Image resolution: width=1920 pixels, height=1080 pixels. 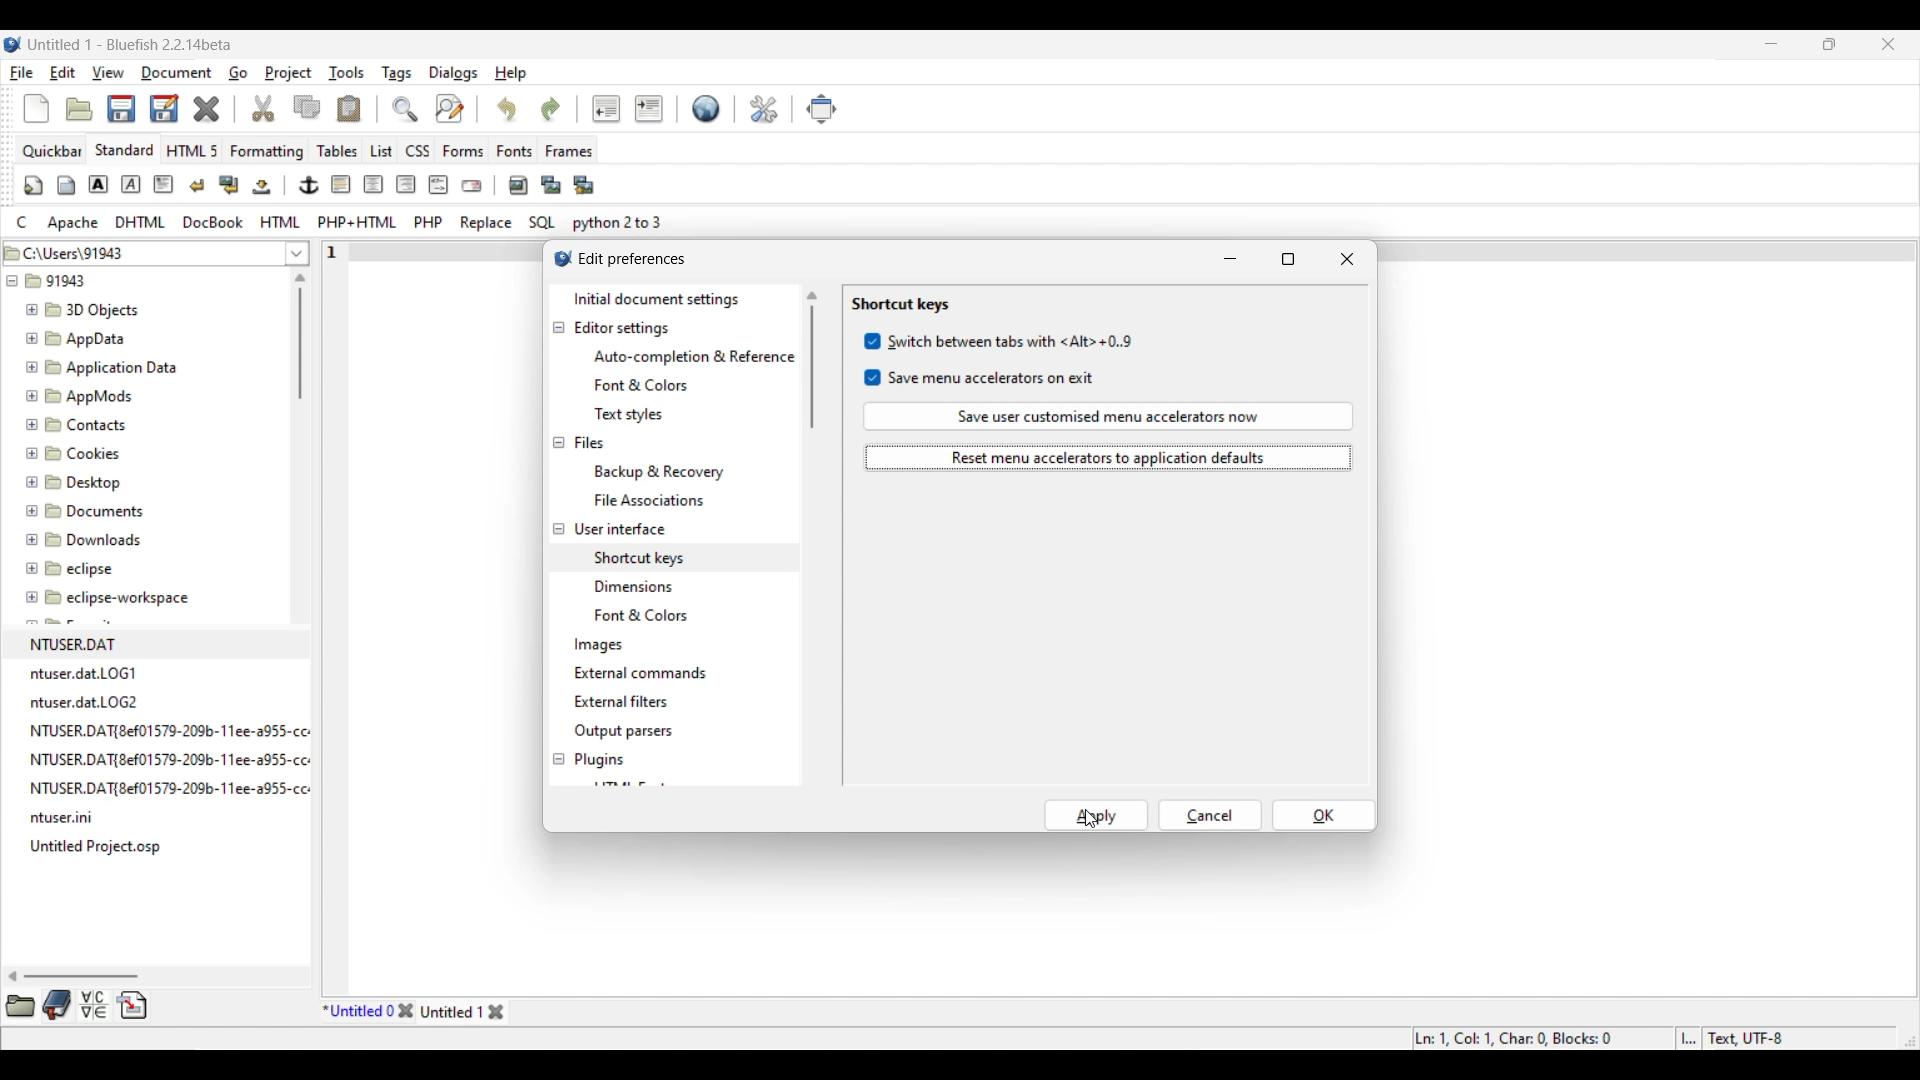 What do you see at coordinates (899, 305) in the screenshot?
I see `Current setting` at bounding box center [899, 305].